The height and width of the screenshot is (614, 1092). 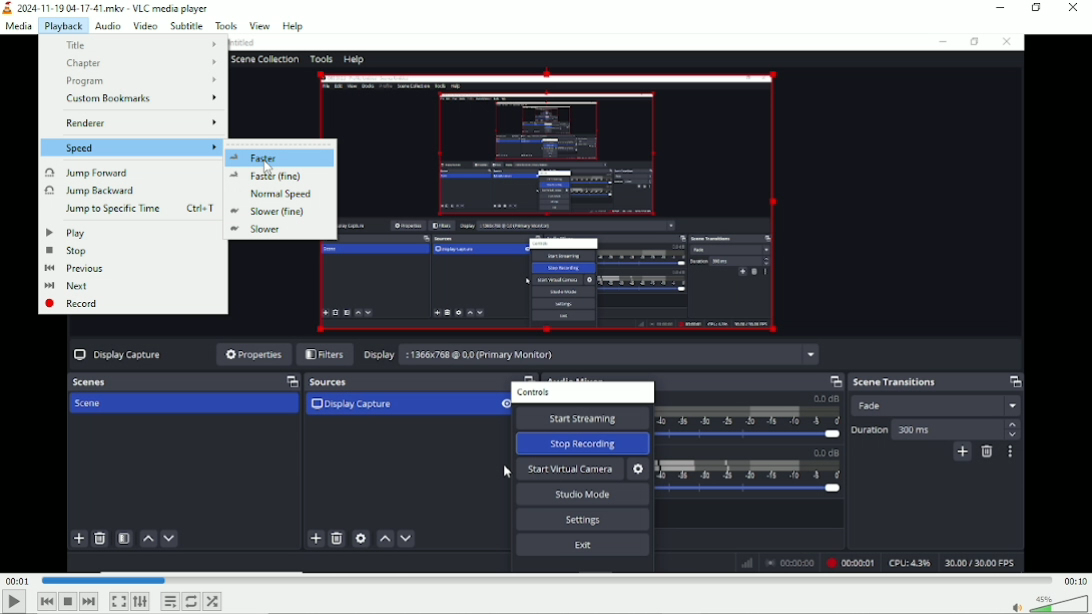 I want to click on Toggle between loop all, loop one and no loop, so click(x=191, y=602).